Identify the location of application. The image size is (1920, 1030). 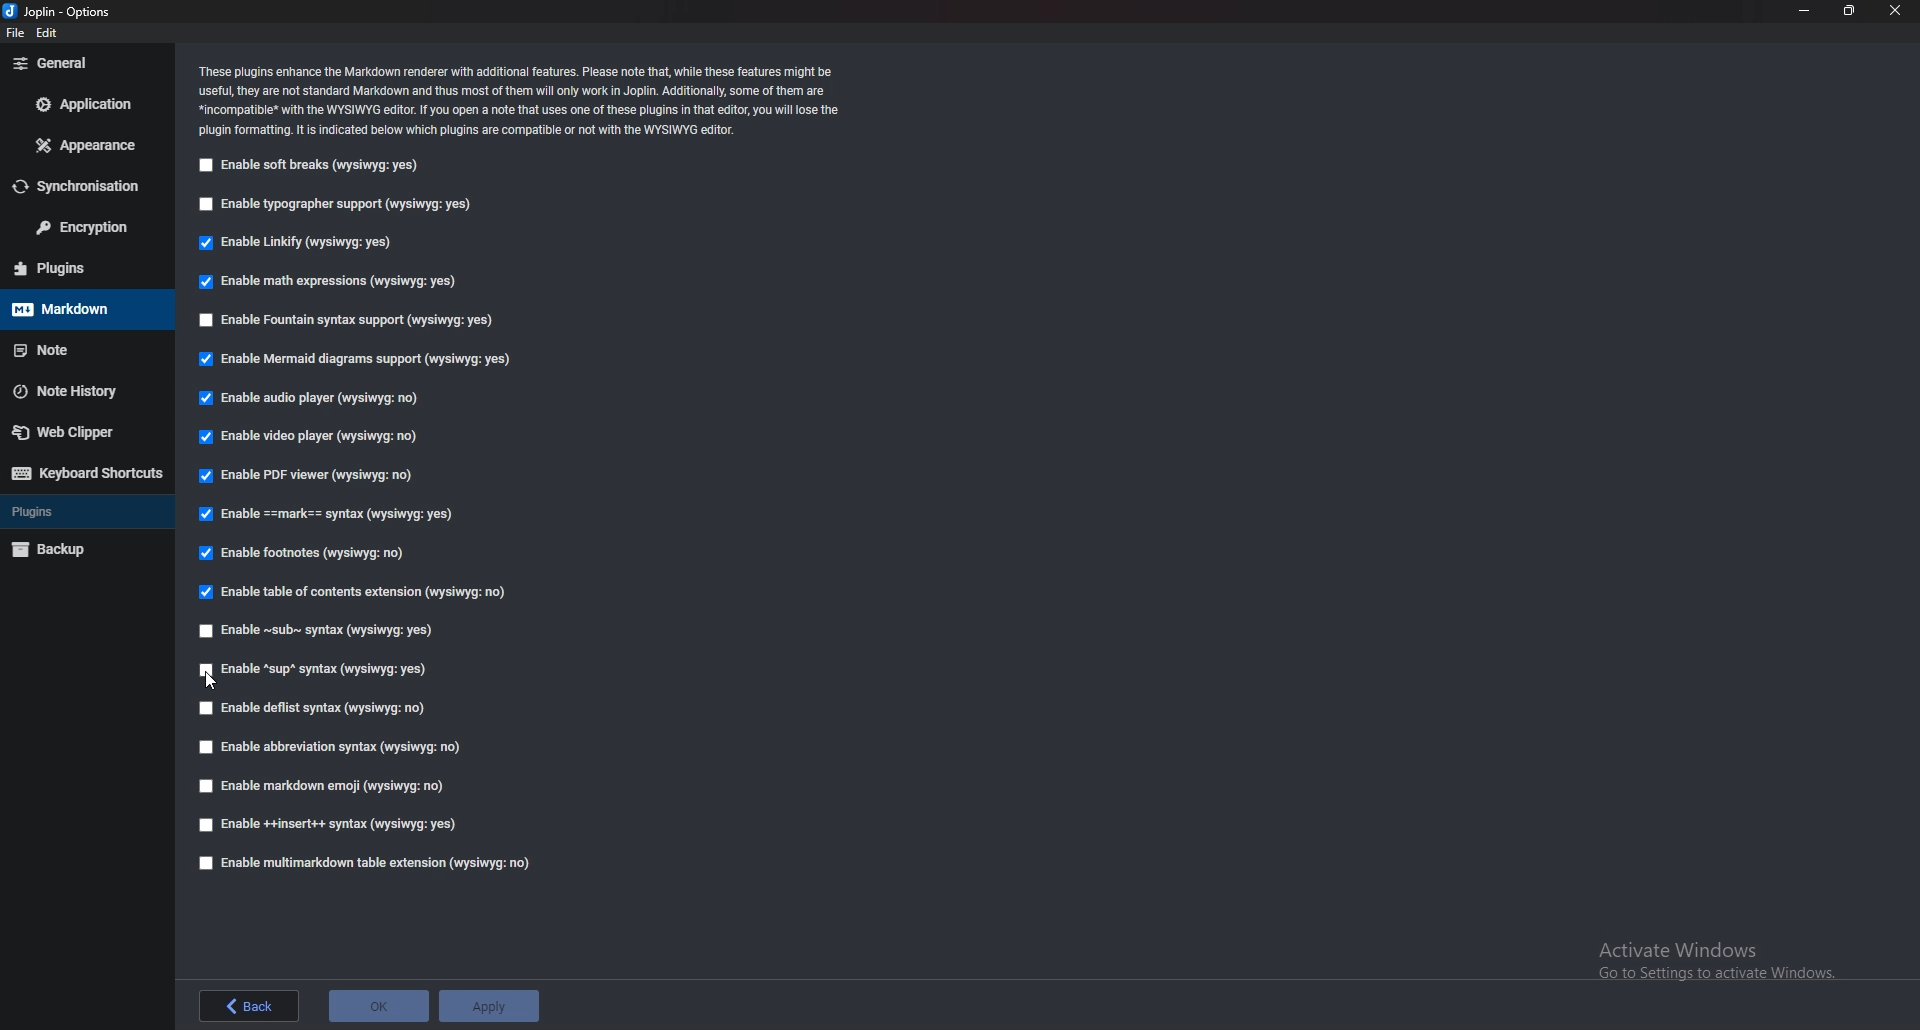
(82, 102).